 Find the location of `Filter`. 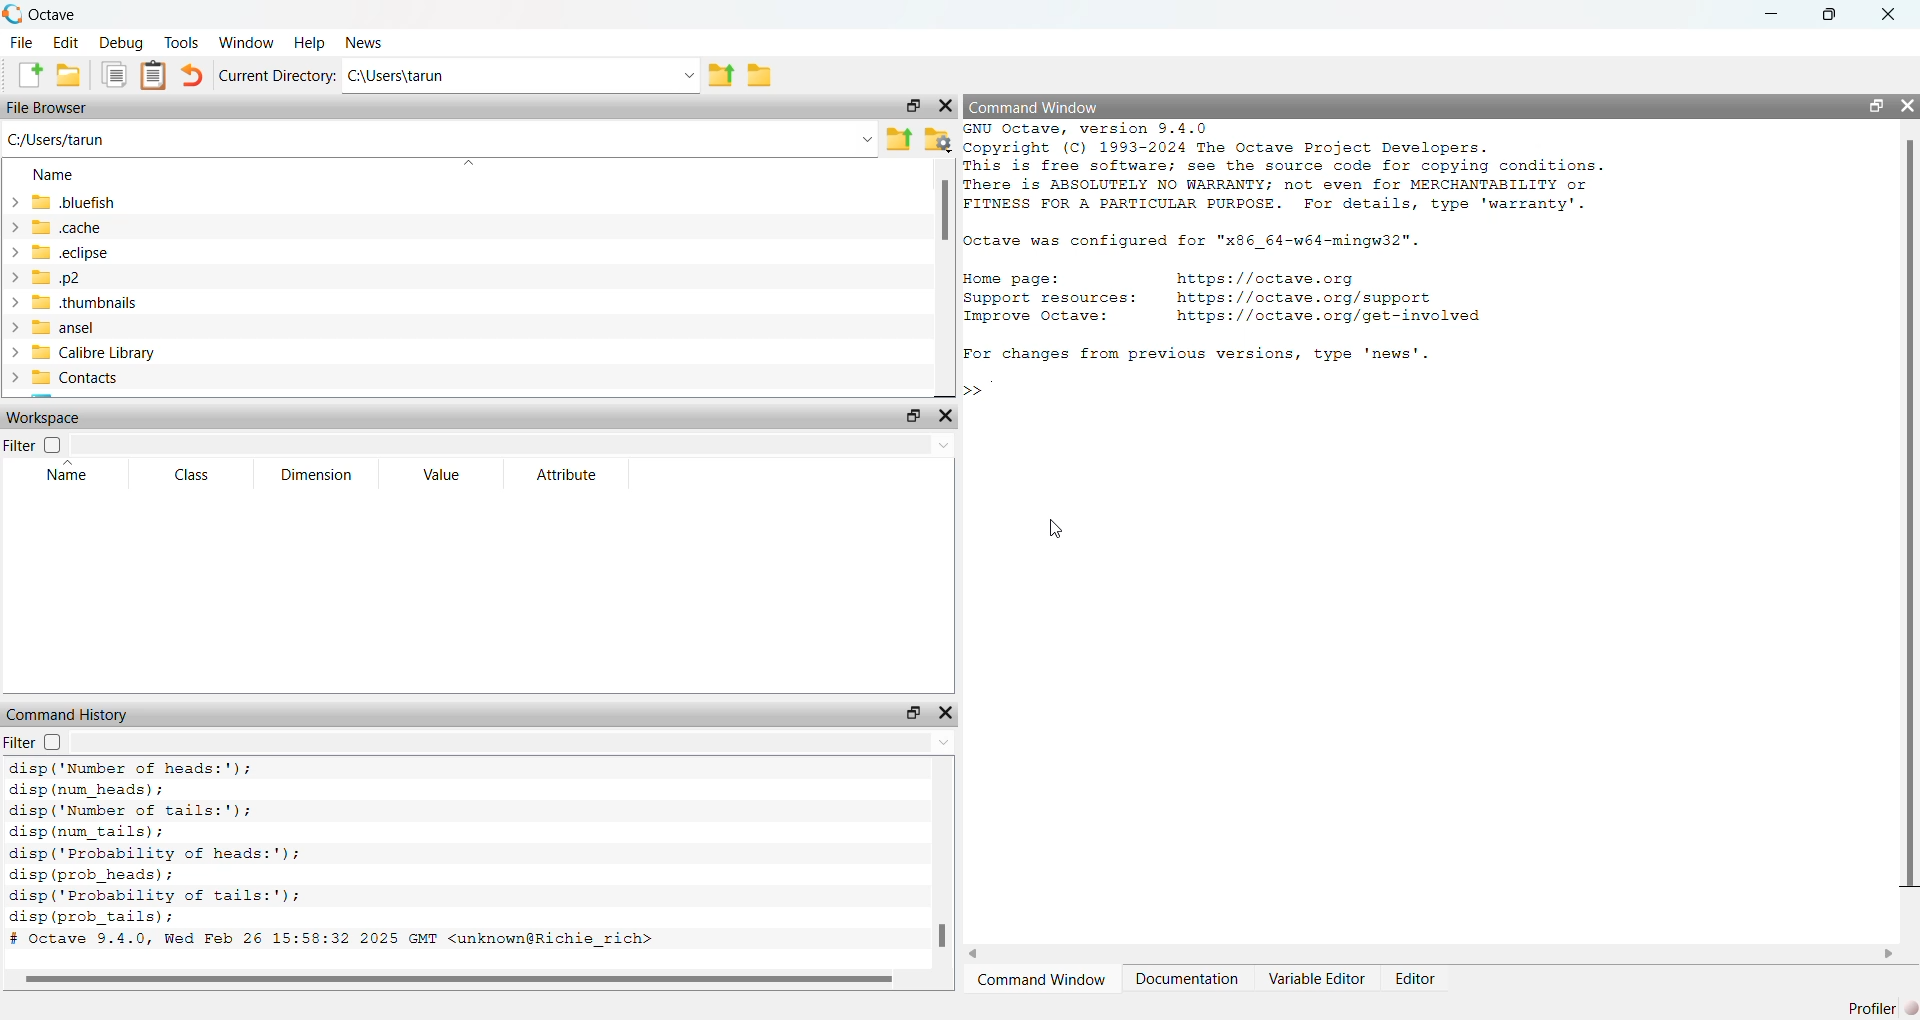

Filter is located at coordinates (33, 445).